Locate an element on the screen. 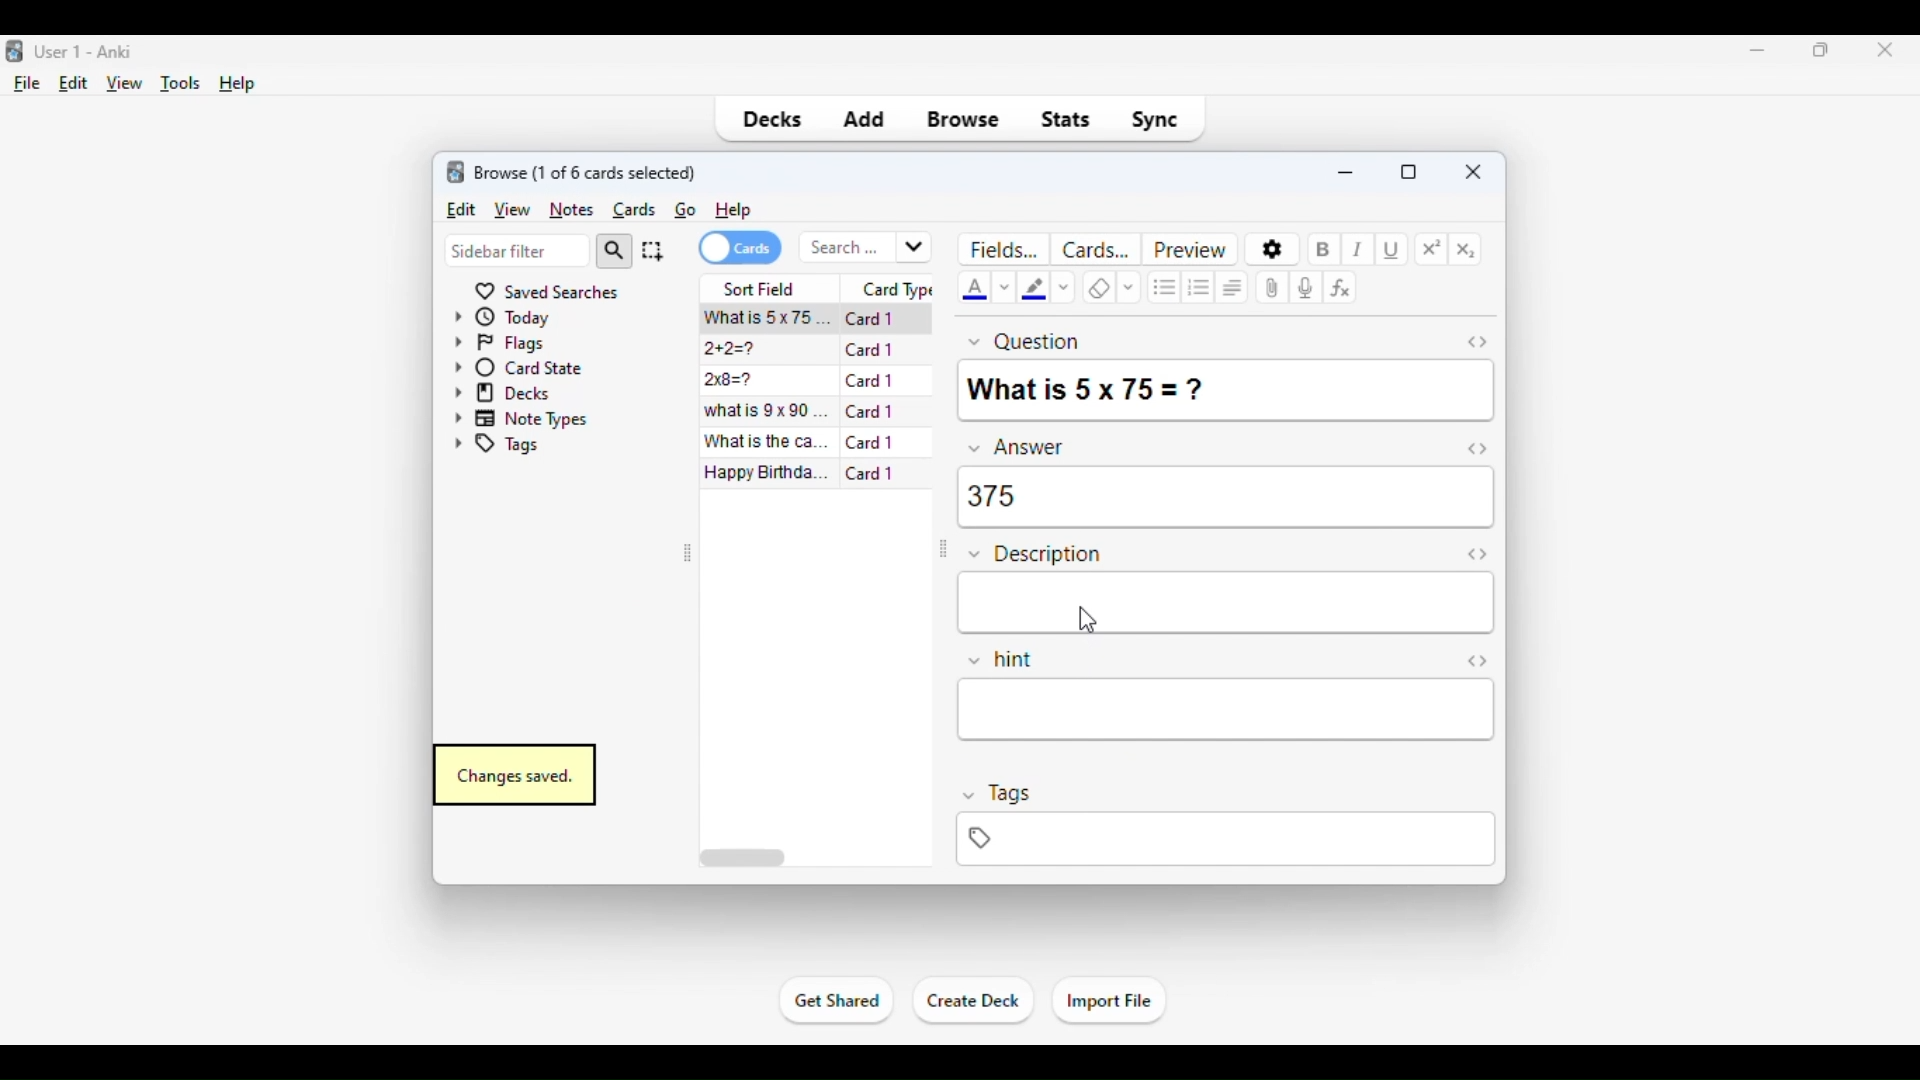 The width and height of the screenshot is (1920, 1080). title is located at coordinates (86, 52).